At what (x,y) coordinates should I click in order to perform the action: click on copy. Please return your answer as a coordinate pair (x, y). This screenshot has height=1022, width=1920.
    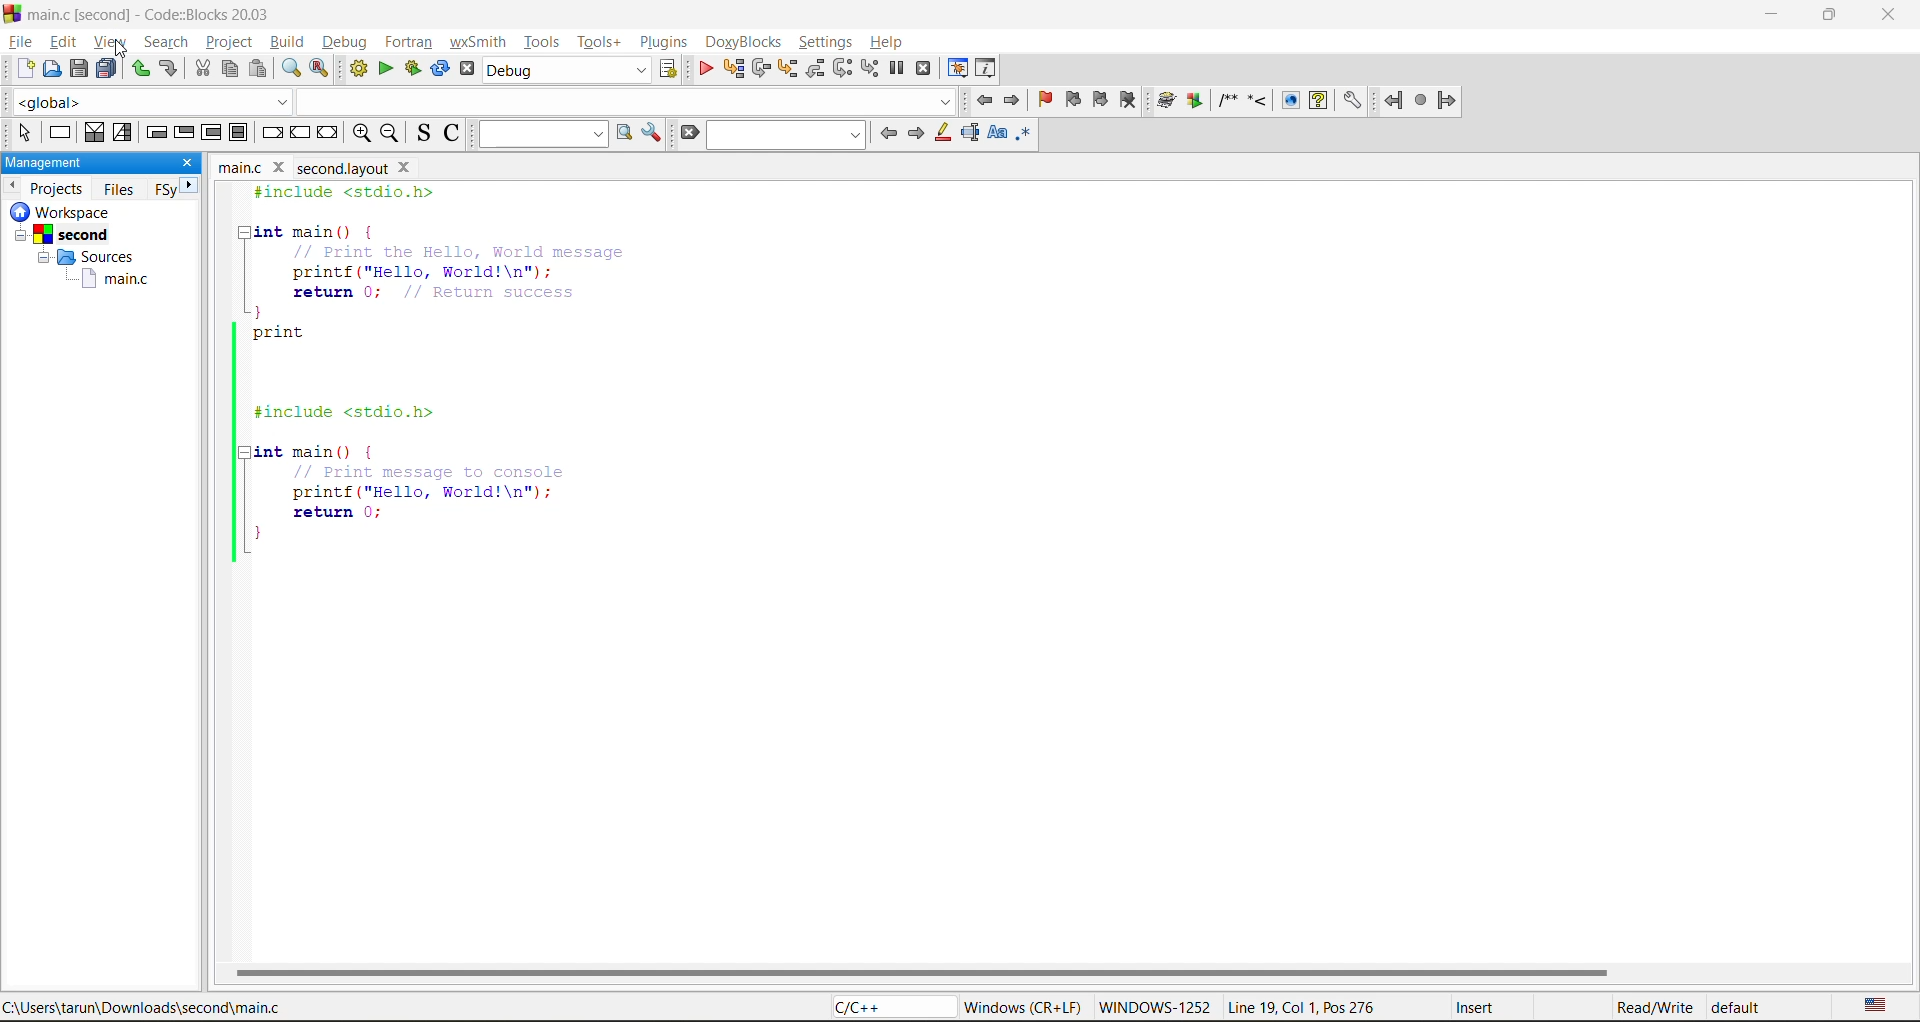
    Looking at the image, I should click on (229, 72).